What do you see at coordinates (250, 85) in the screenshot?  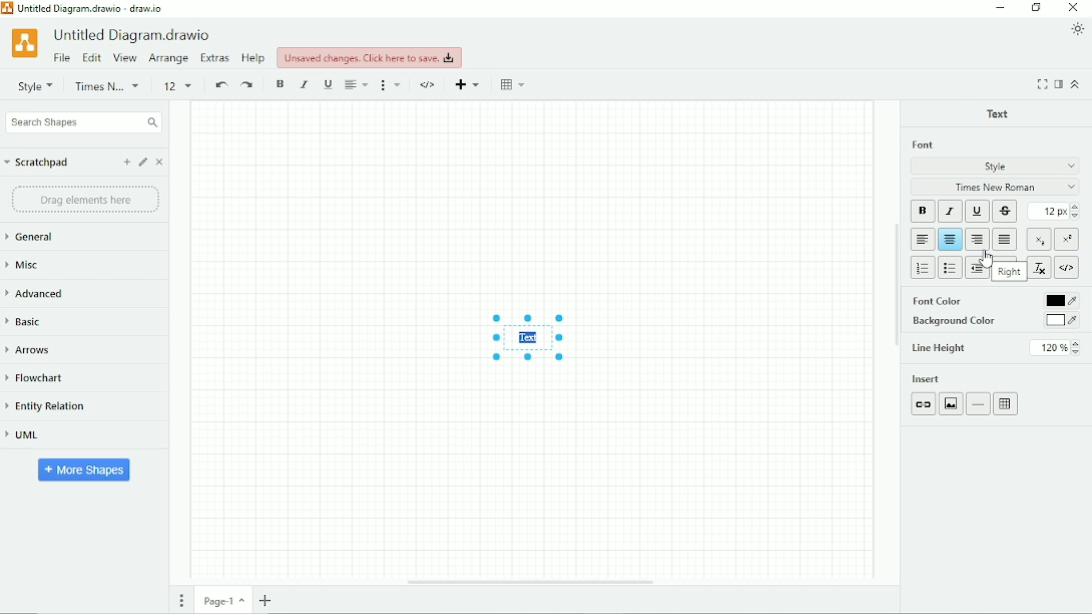 I see `Redo` at bounding box center [250, 85].